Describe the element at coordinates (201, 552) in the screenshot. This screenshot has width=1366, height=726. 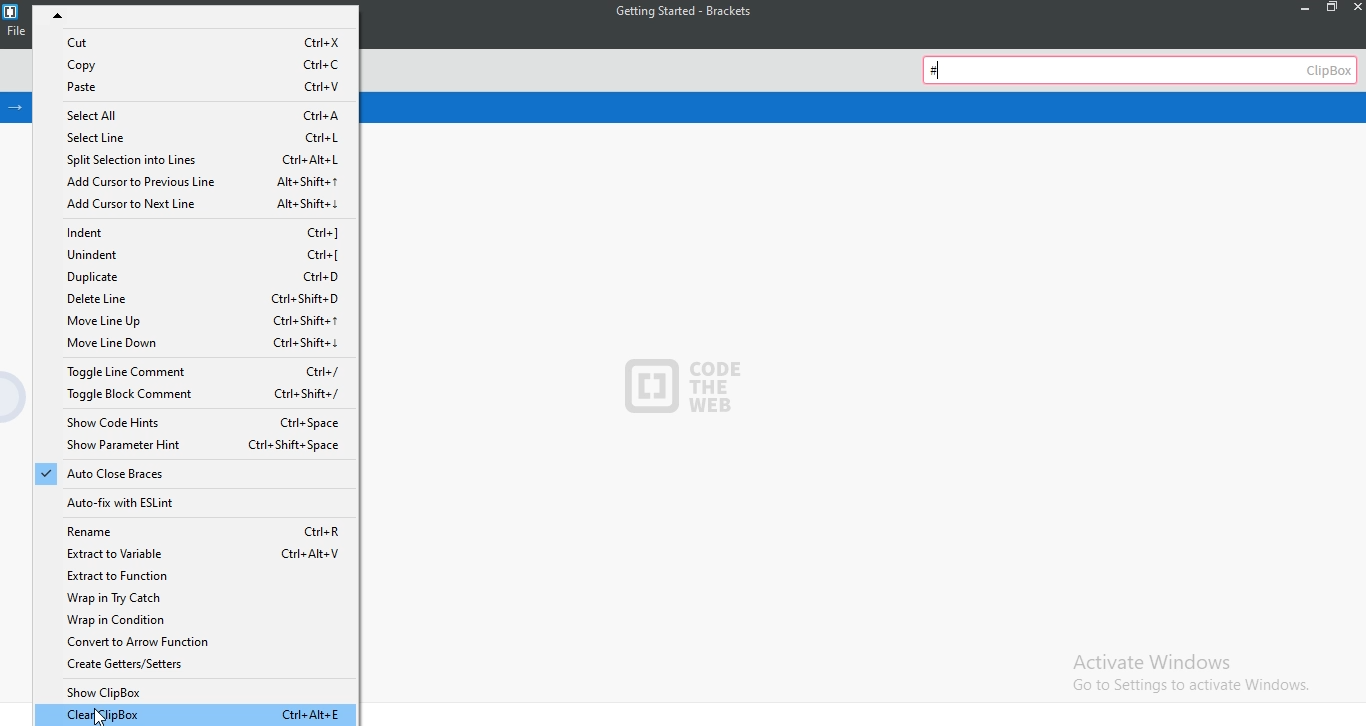
I see `Extract to Variable` at that location.